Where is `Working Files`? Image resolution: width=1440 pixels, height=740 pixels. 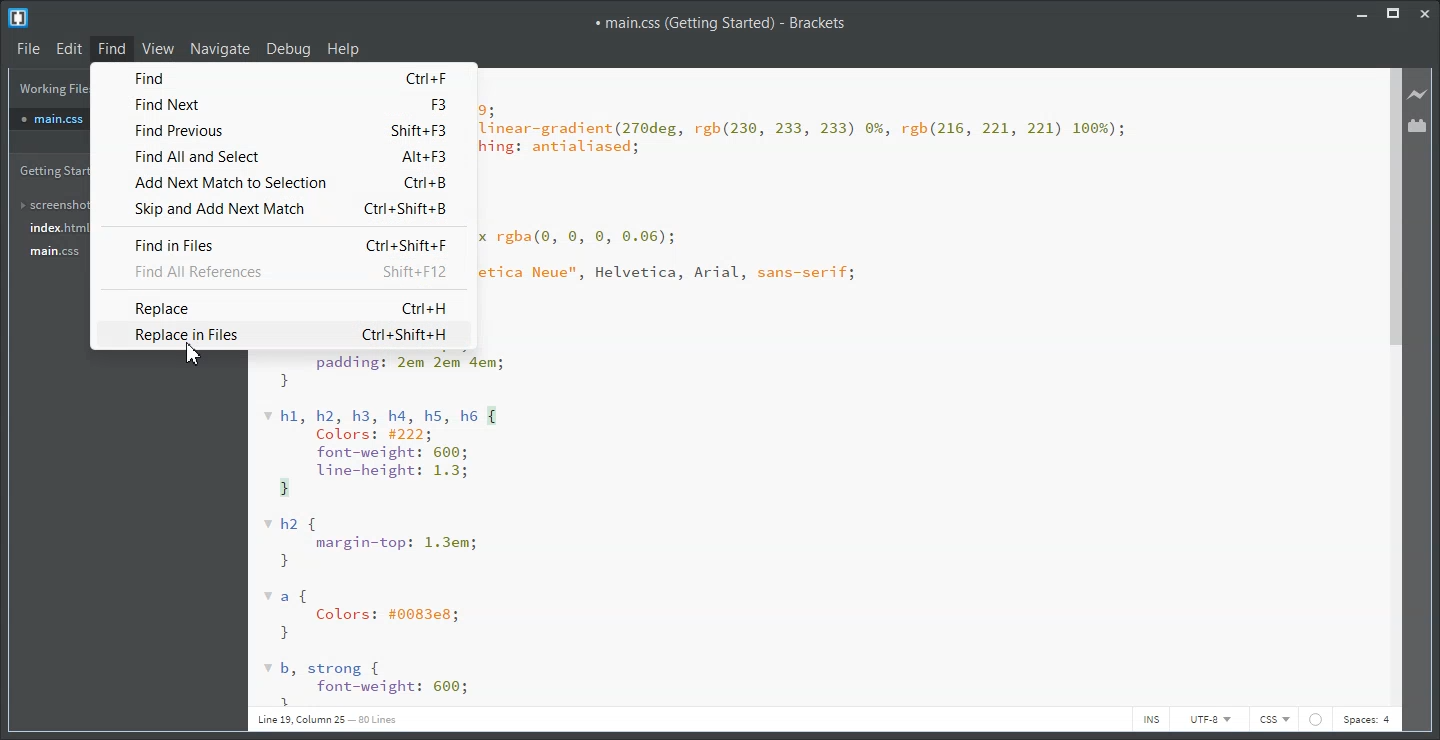
Working Files is located at coordinates (50, 88).